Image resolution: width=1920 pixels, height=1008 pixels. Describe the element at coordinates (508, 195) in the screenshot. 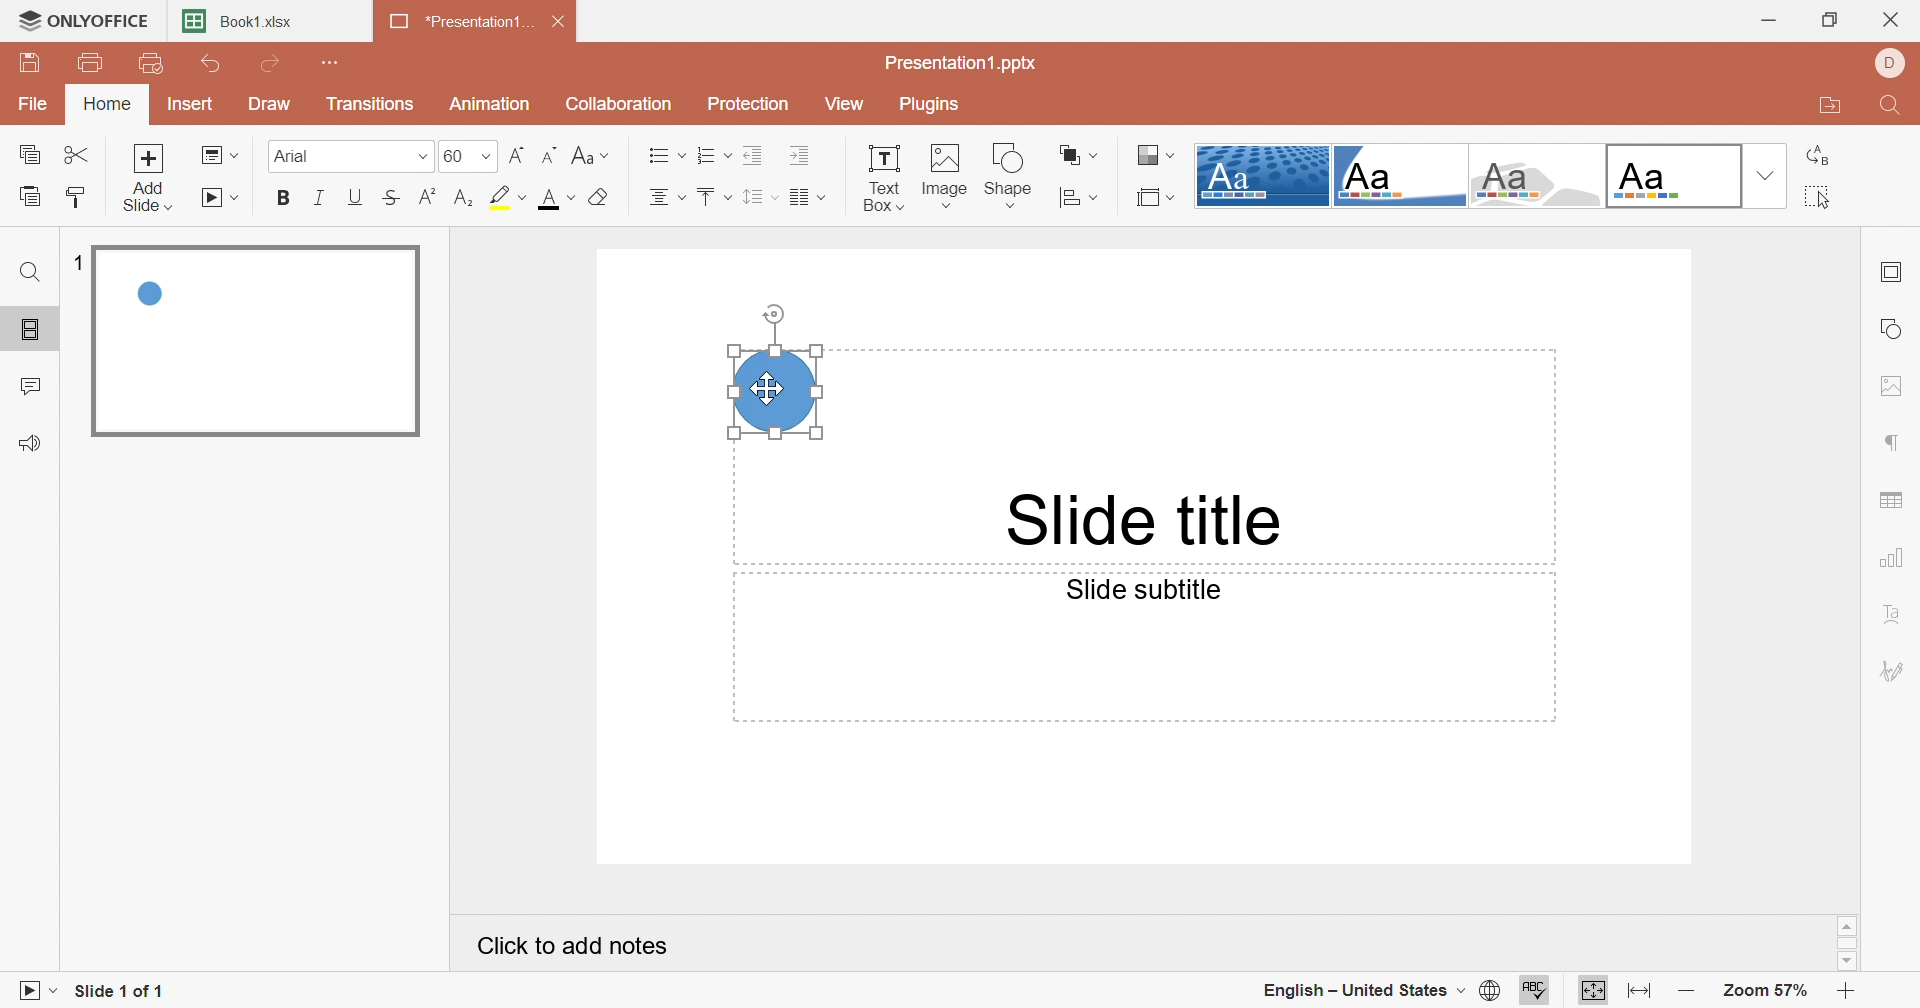

I see `Highlight color` at that location.